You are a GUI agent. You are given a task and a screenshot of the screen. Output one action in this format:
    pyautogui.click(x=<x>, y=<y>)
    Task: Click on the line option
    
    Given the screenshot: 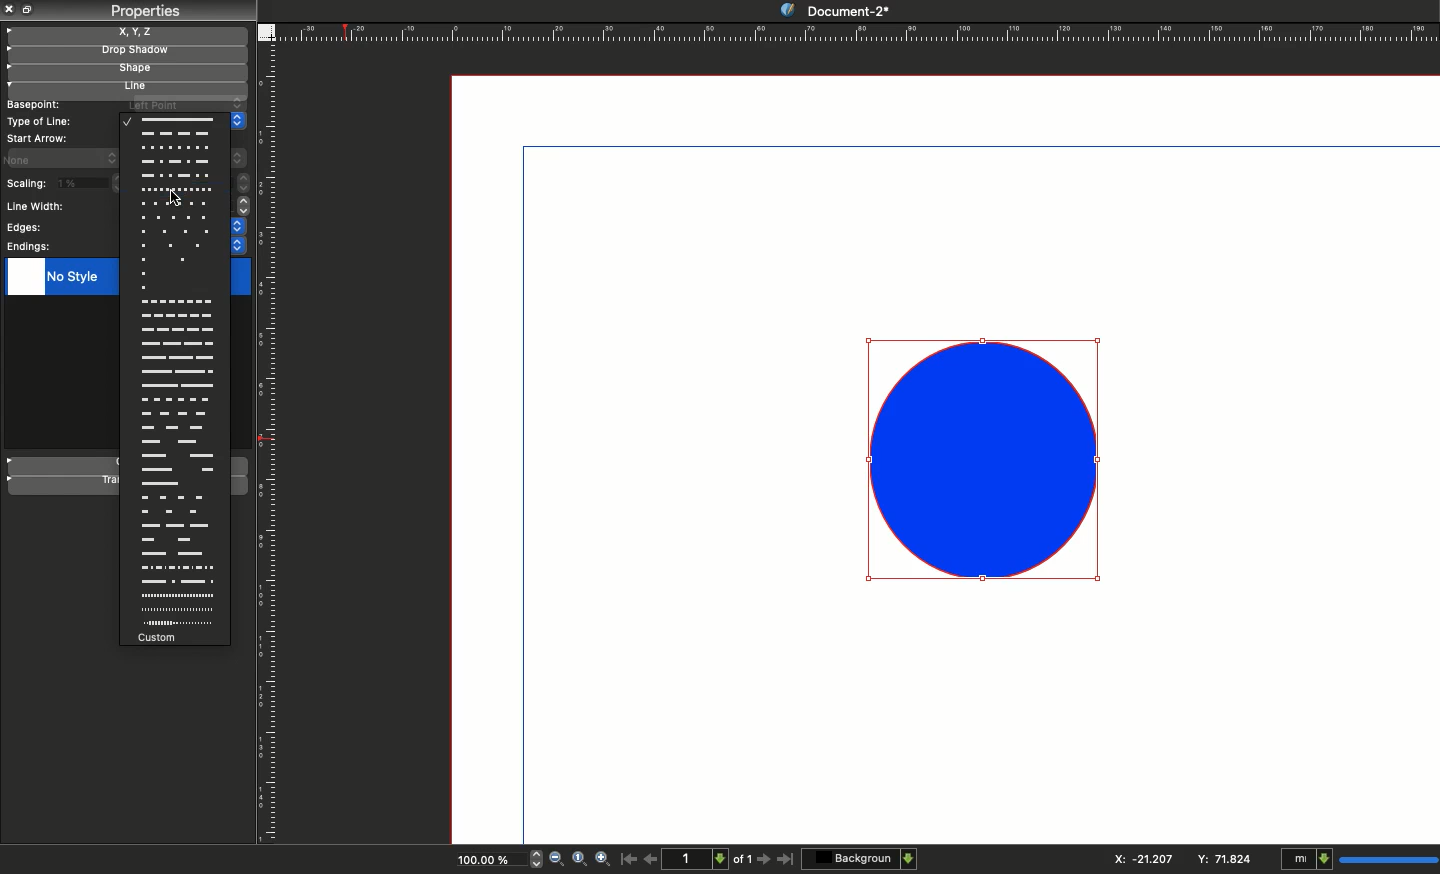 What is the action you would take?
    pyautogui.click(x=176, y=302)
    